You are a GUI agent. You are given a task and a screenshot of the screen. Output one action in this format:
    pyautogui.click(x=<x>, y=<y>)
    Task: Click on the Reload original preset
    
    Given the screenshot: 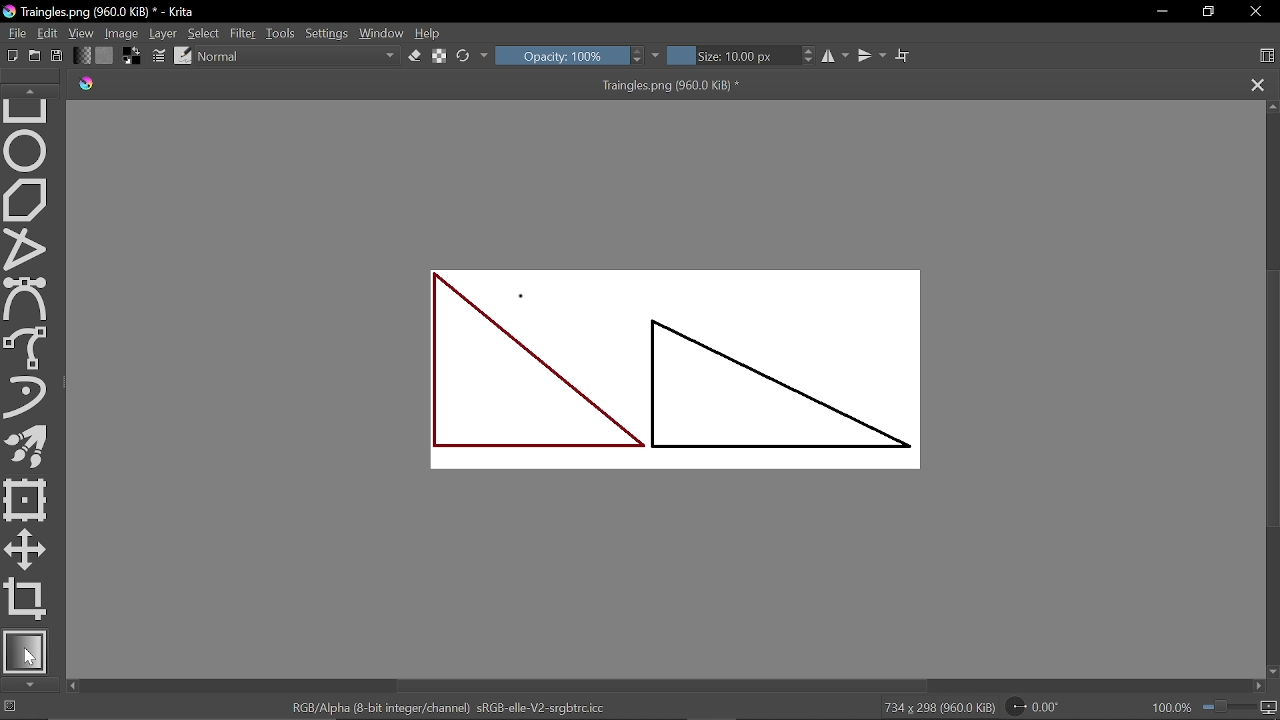 What is the action you would take?
    pyautogui.click(x=464, y=57)
    